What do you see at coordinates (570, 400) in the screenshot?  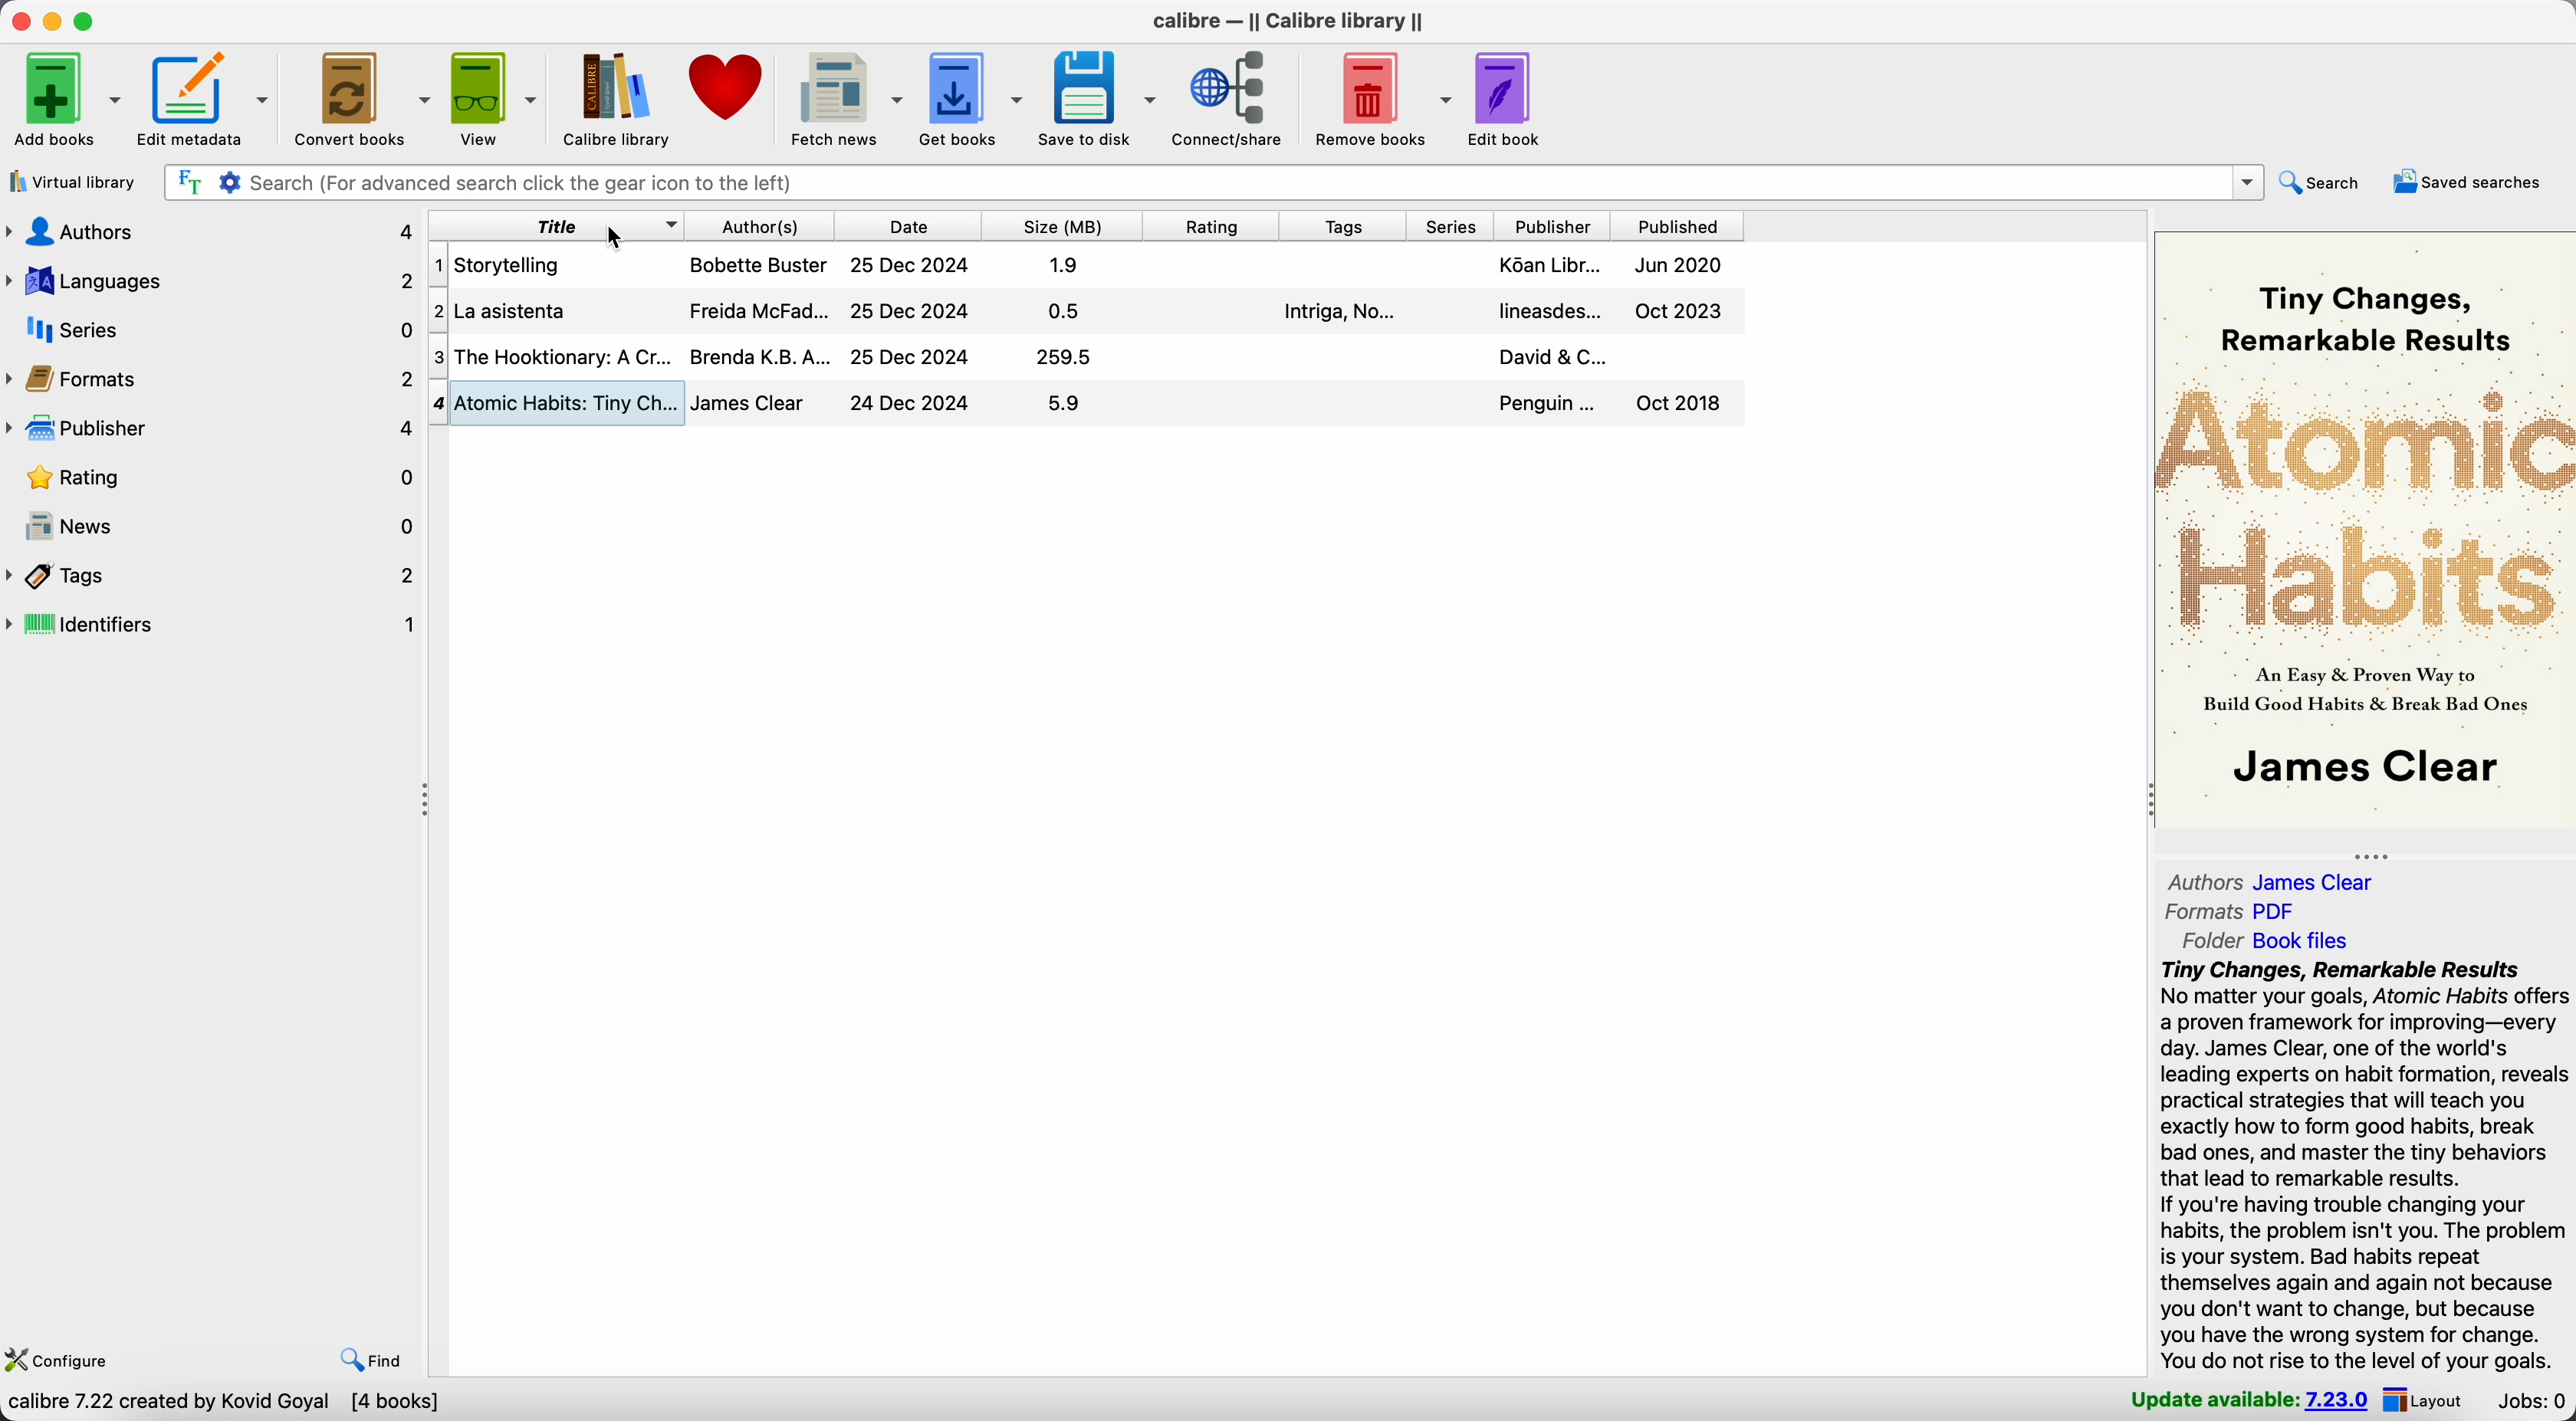 I see `atomic habits: tiny ch...` at bounding box center [570, 400].